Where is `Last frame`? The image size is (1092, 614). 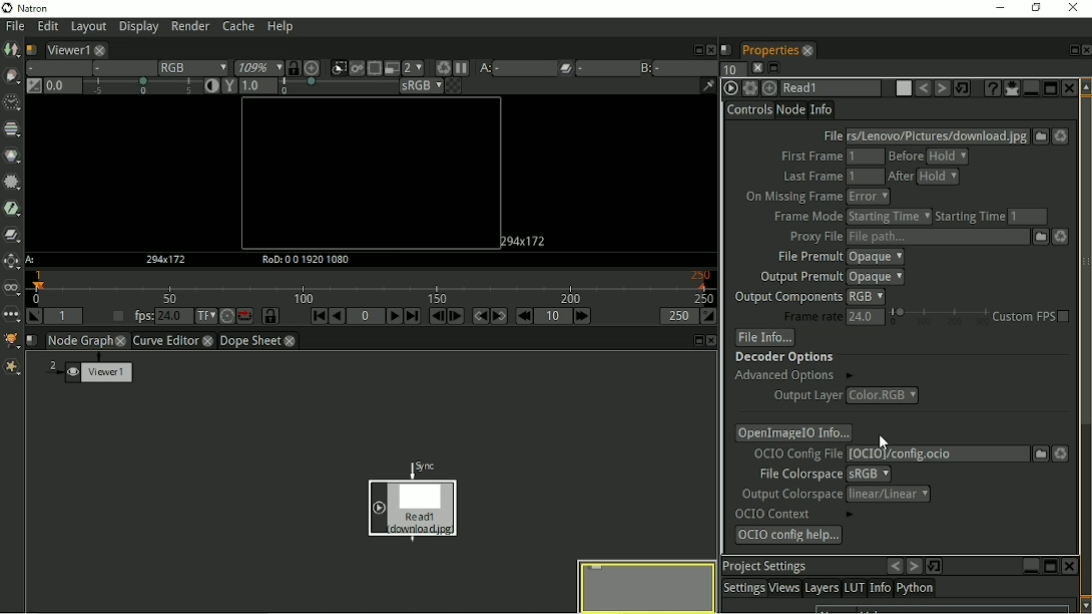 Last frame is located at coordinates (869, 176).